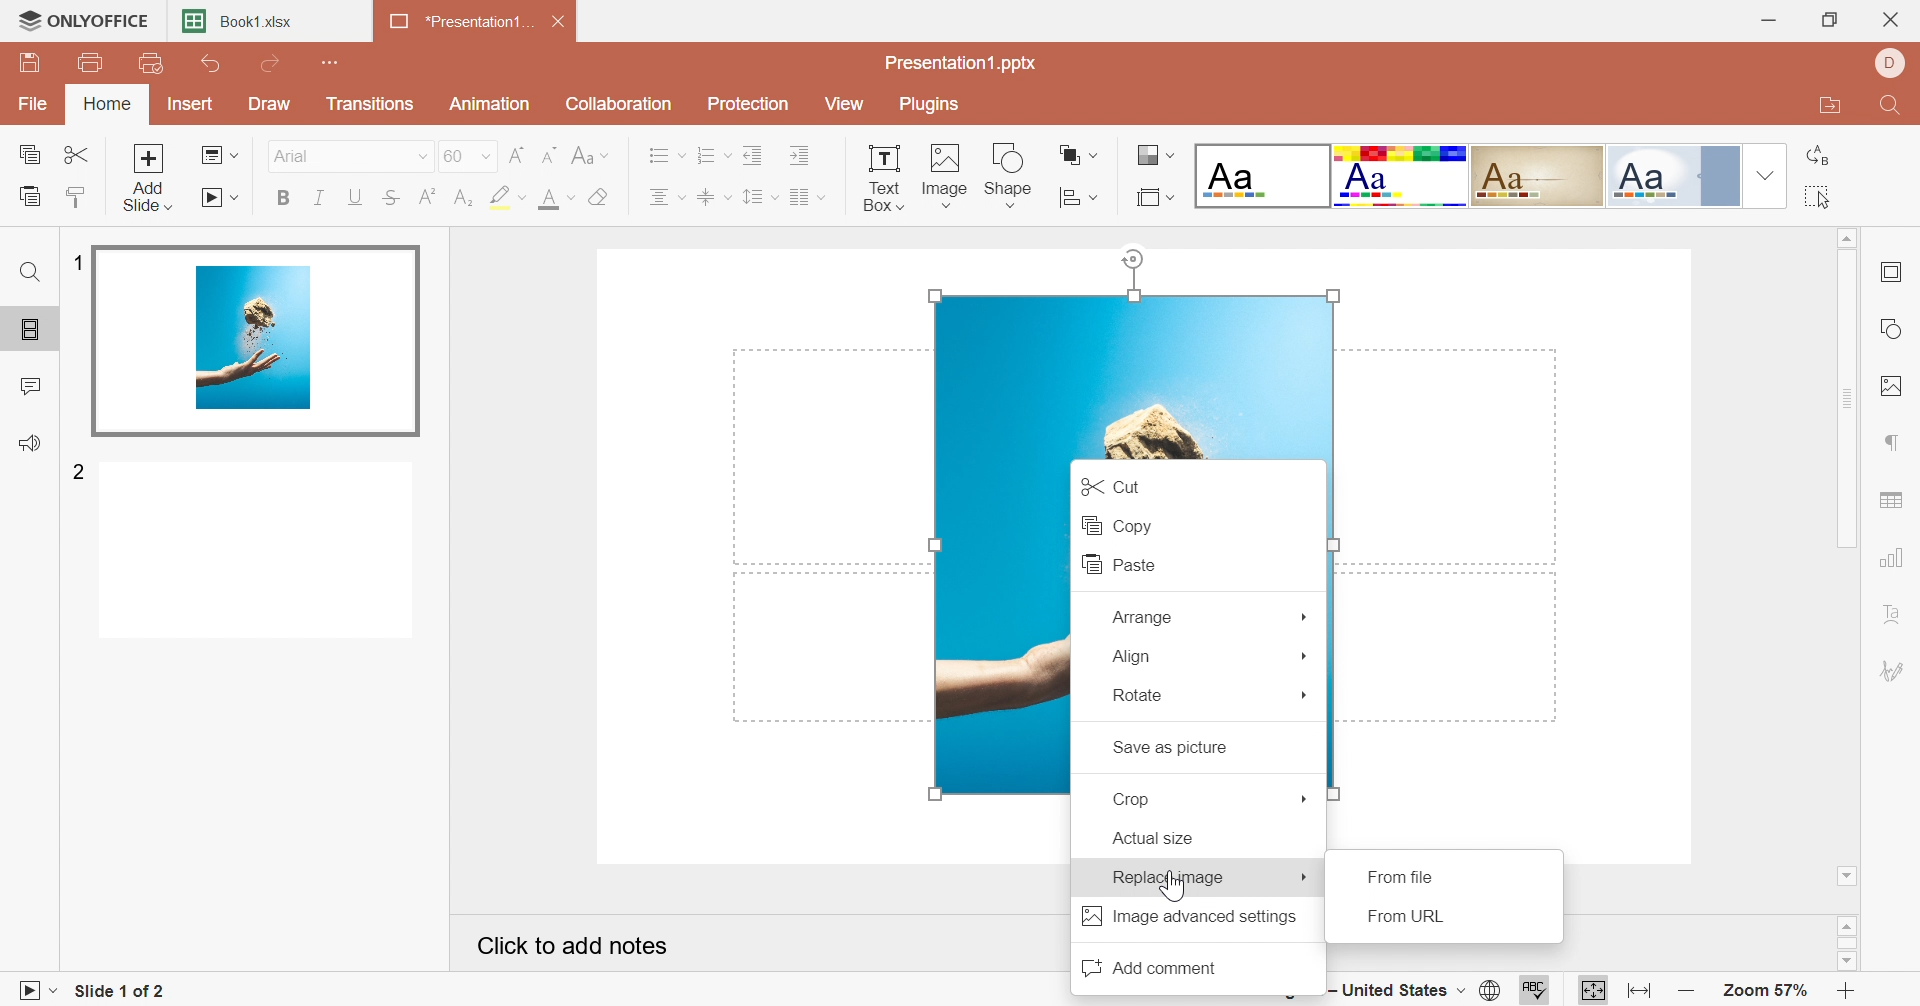 The width and height of the screenshot is (1920, 1006). I want to click on image, so click(997, 628).